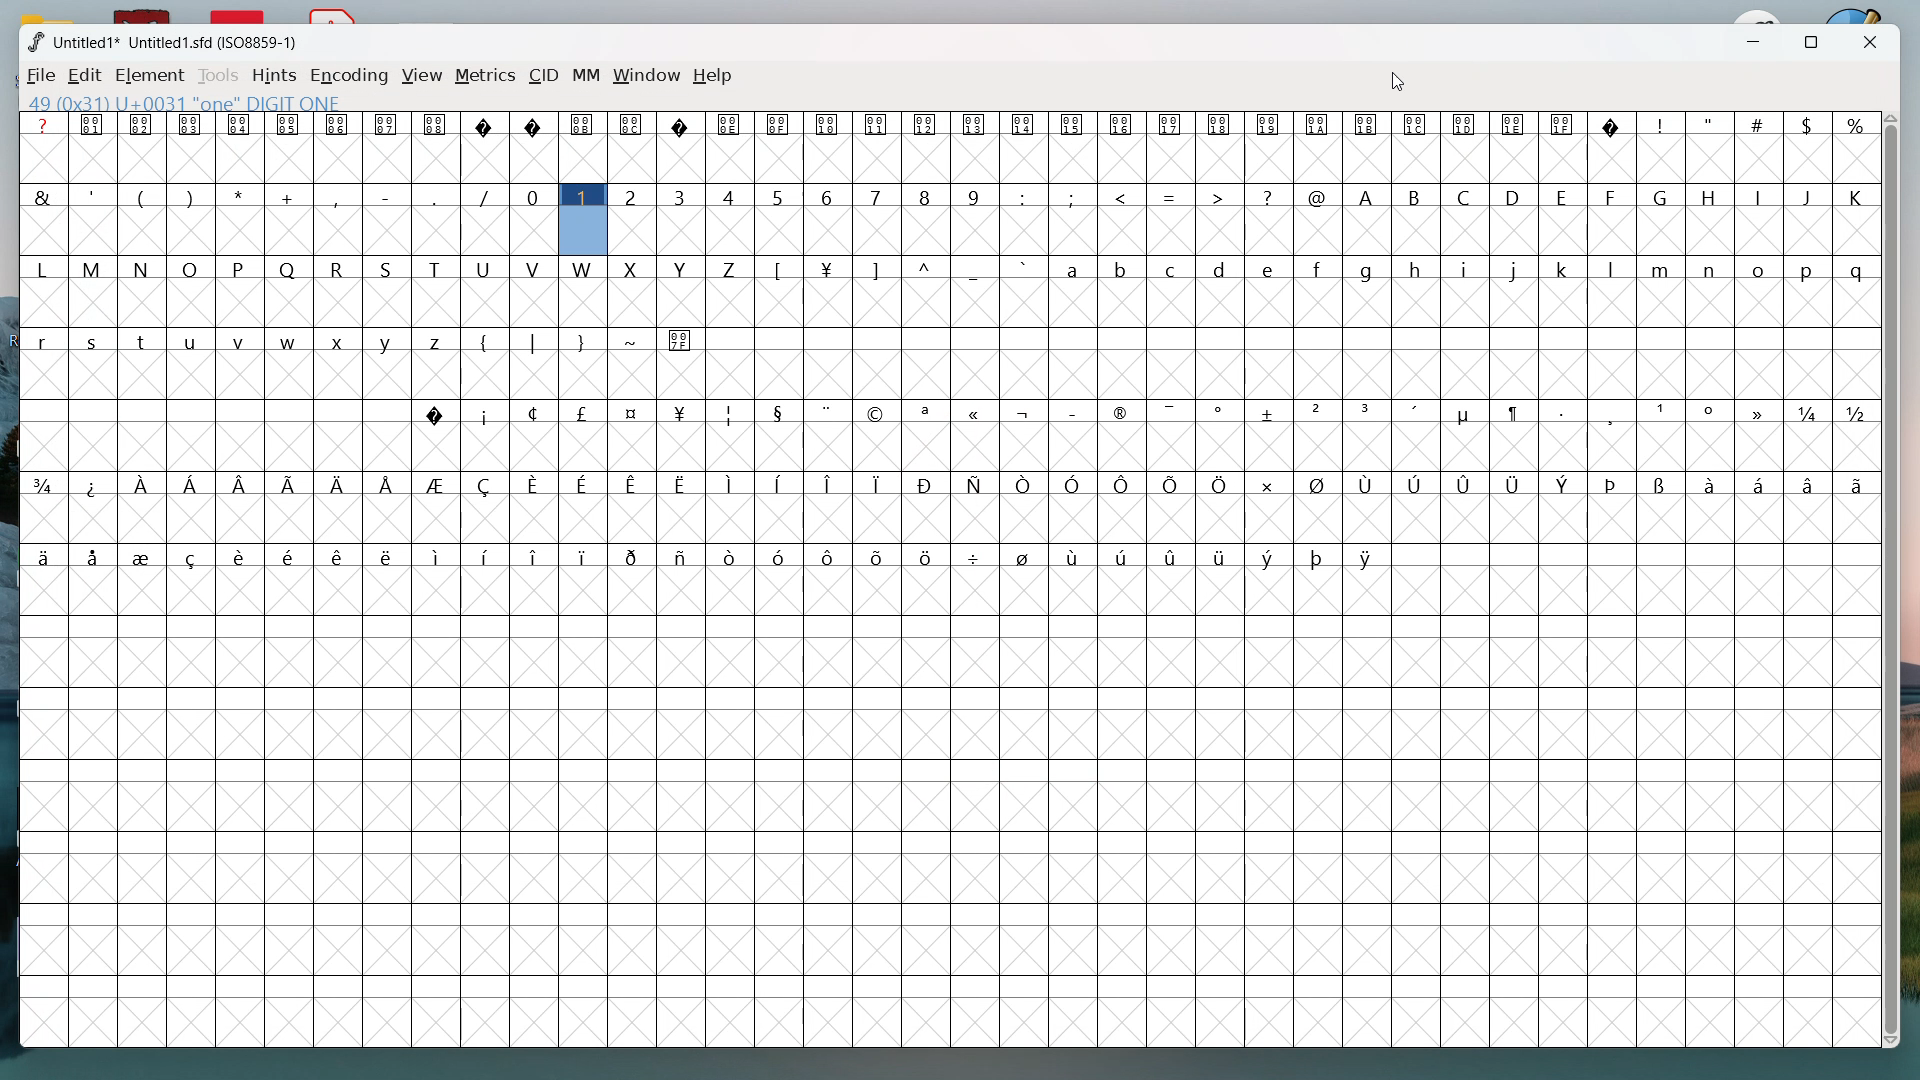 The image size is (1920, 1080). Describe the element at coordinates (684, 484) in the screenshot. I see `symbol` at that location.